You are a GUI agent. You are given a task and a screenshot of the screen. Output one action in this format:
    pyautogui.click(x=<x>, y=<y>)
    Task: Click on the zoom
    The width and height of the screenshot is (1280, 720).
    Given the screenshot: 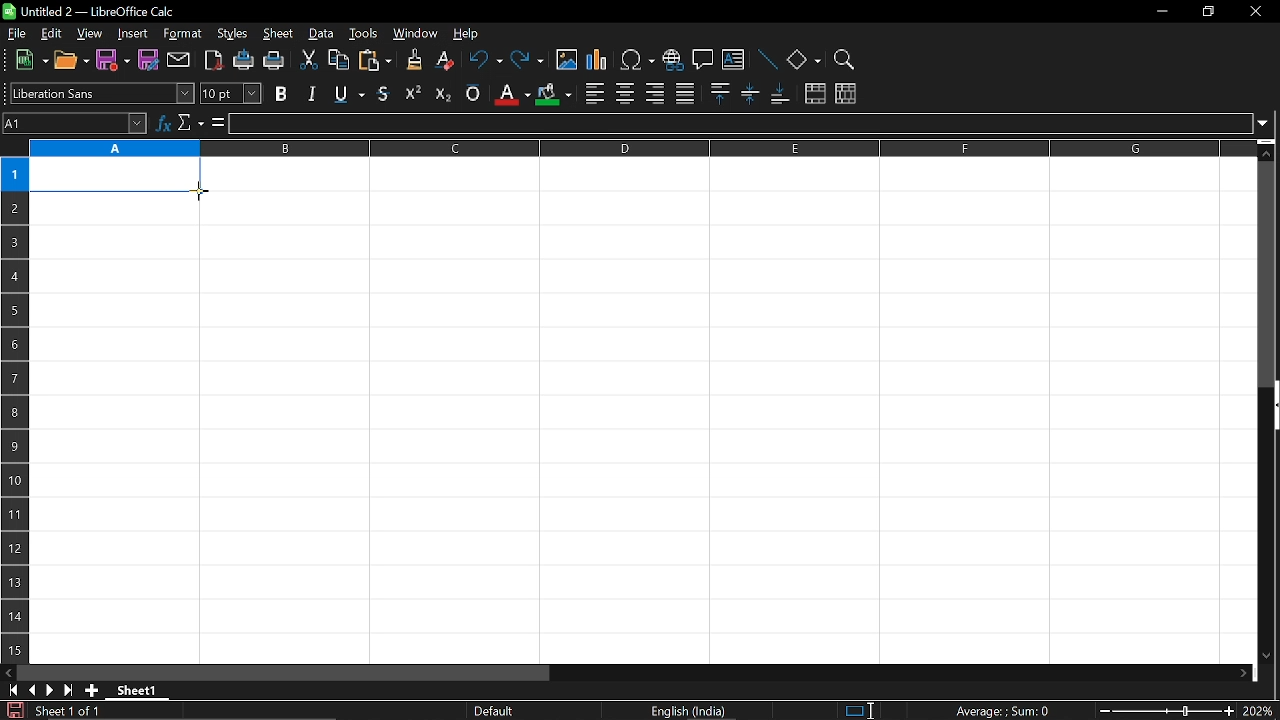 What is the action you would take?
    pyautogui.click(x=845, y=57)
    